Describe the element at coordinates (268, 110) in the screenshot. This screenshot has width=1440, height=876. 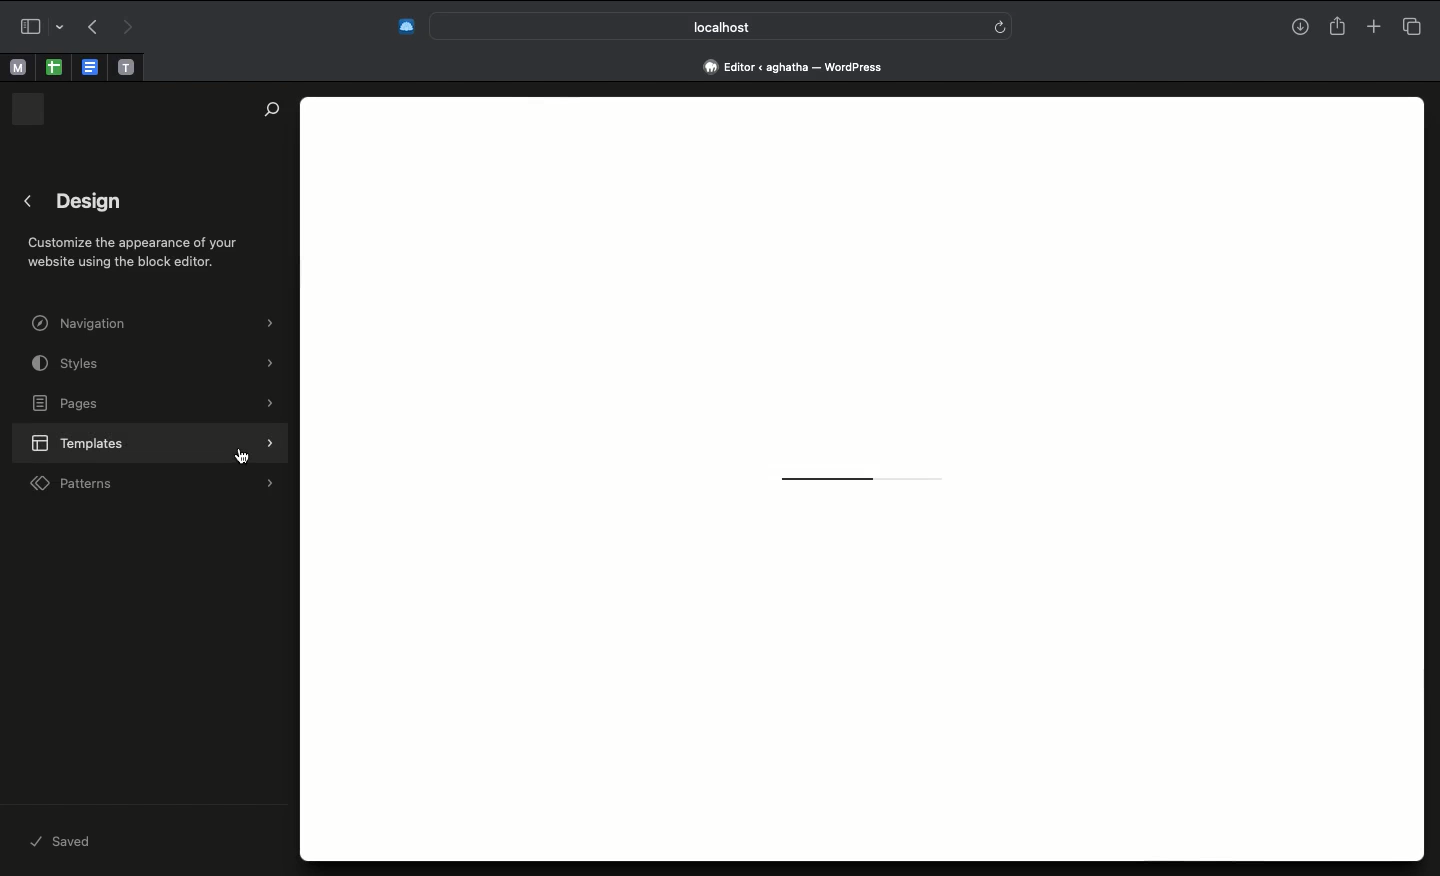
I see `Search` at that location.